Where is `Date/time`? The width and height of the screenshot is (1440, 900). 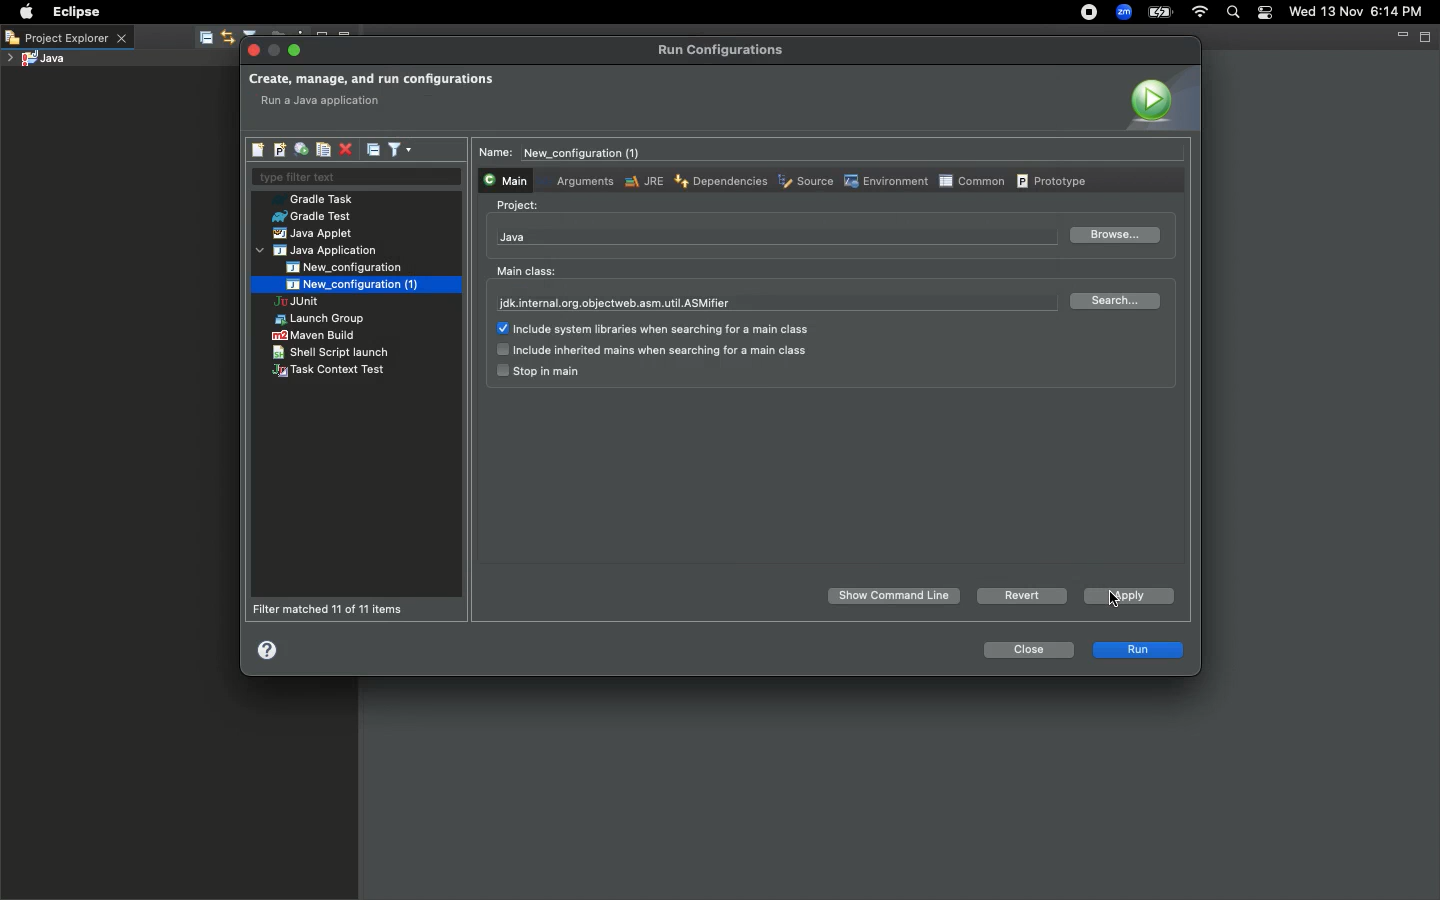 Date/time is located at coordinates (1364, 11).